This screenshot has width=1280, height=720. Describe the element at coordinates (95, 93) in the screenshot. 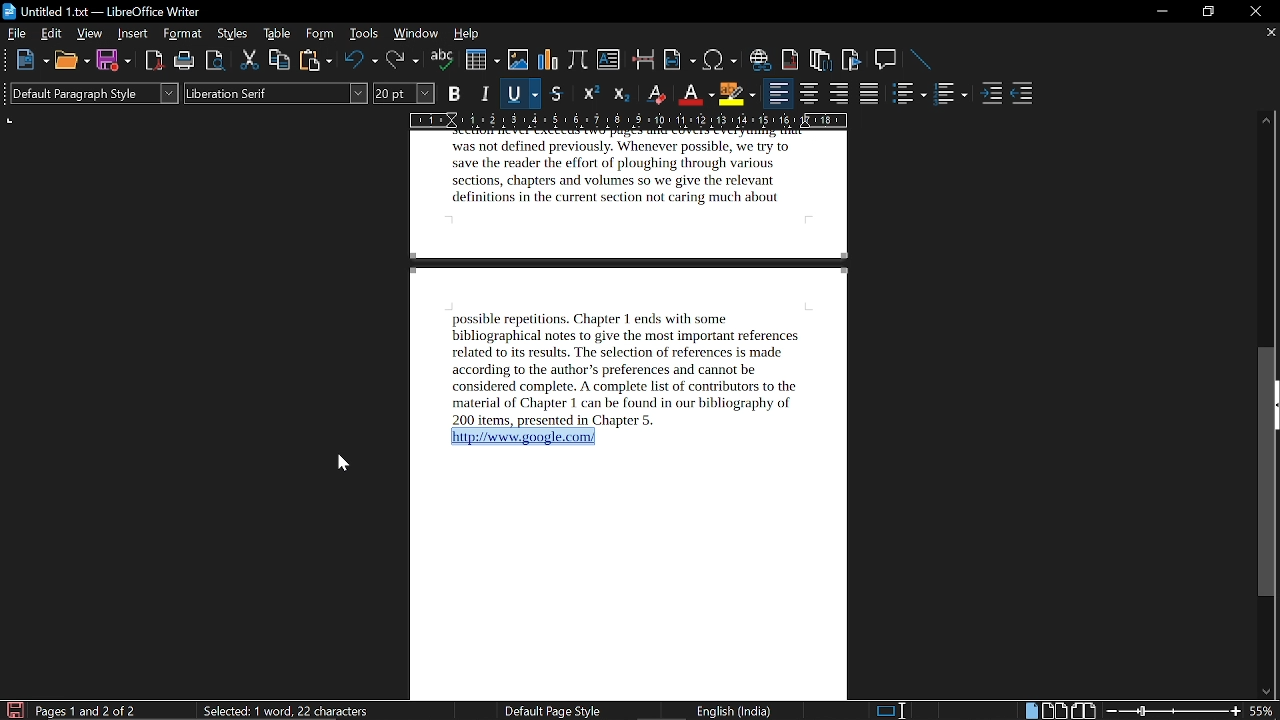

I see `paragraph style` at that location.